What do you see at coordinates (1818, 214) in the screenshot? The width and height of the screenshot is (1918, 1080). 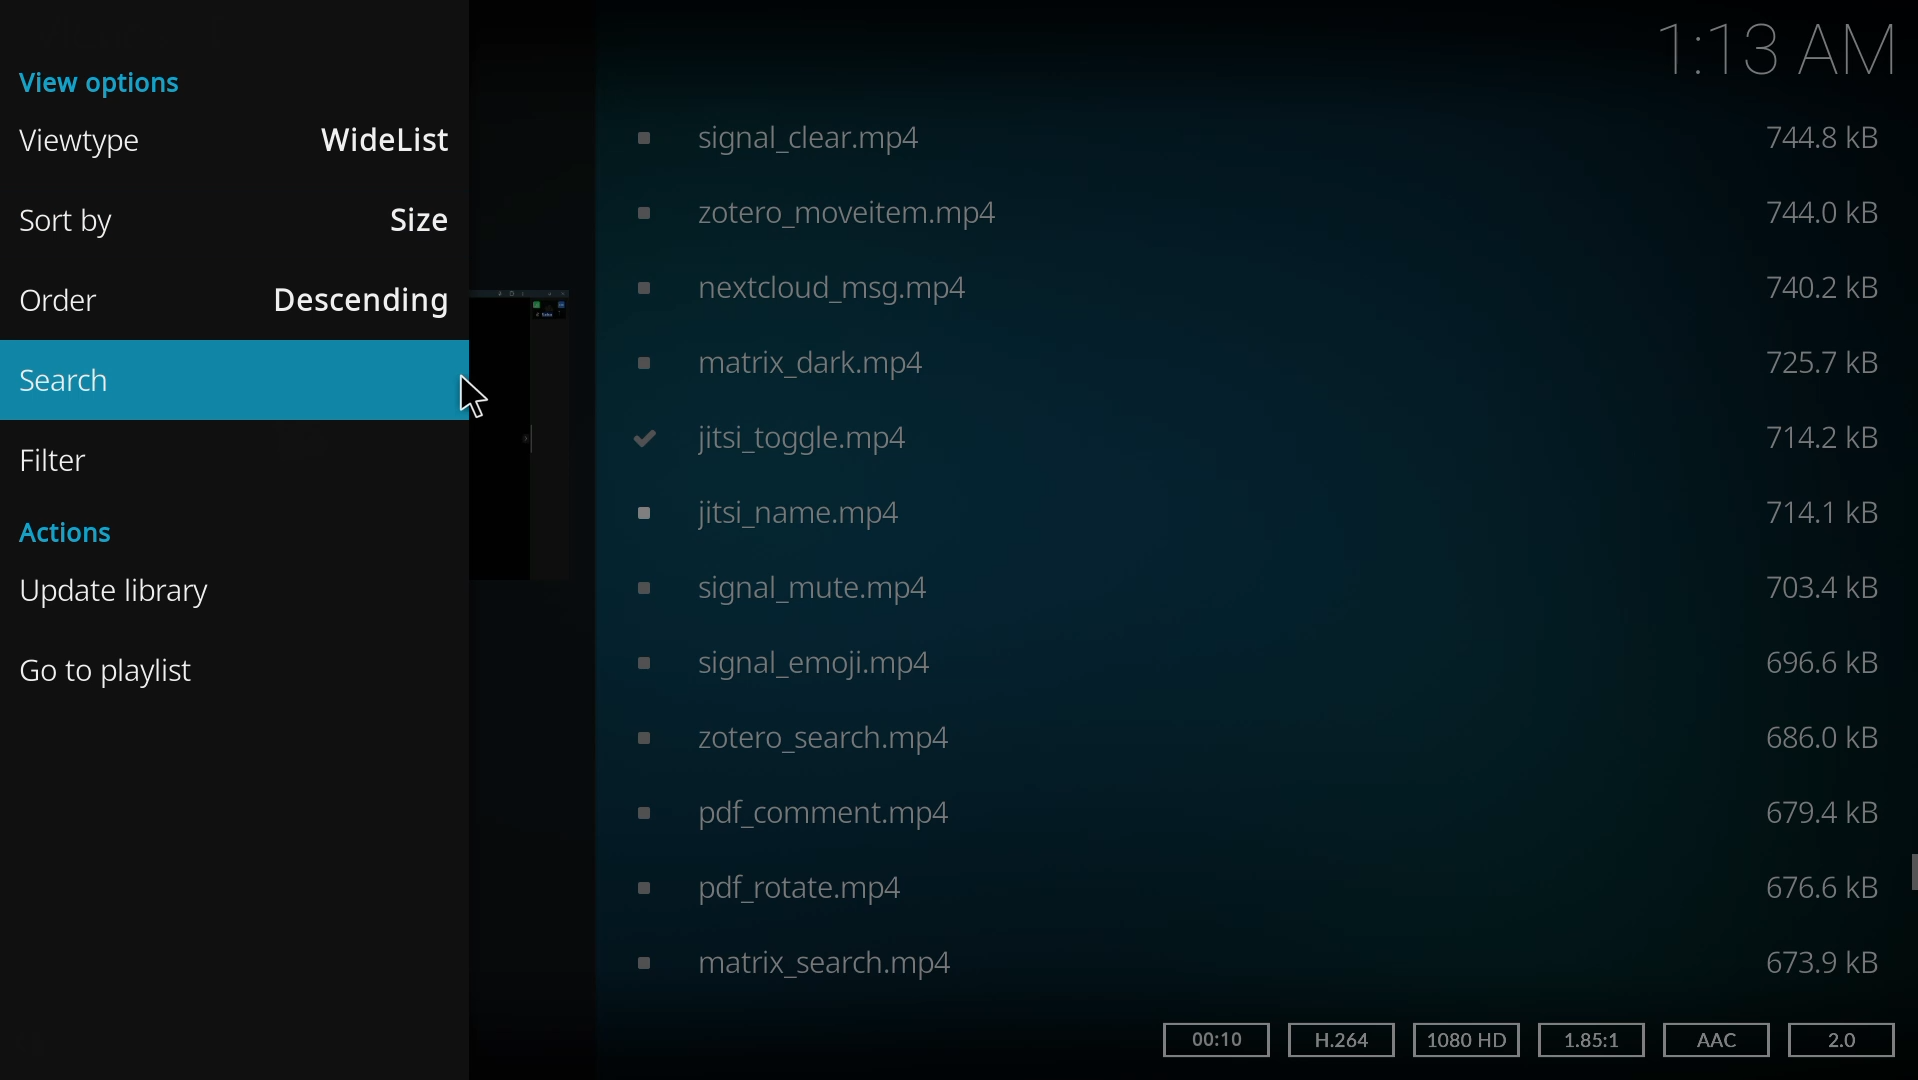 I see `size` at bounding box center [1818, 214].